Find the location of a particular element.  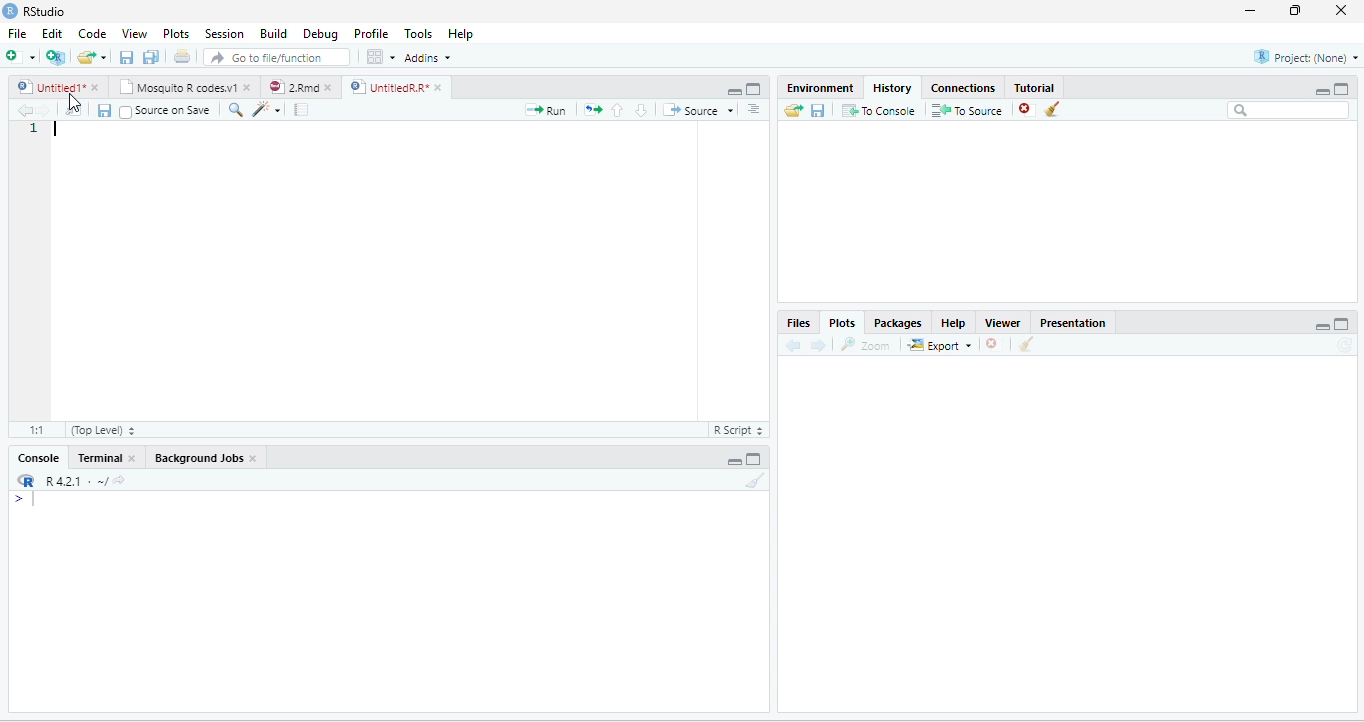

Clear console is located at coordinates (756, 480).